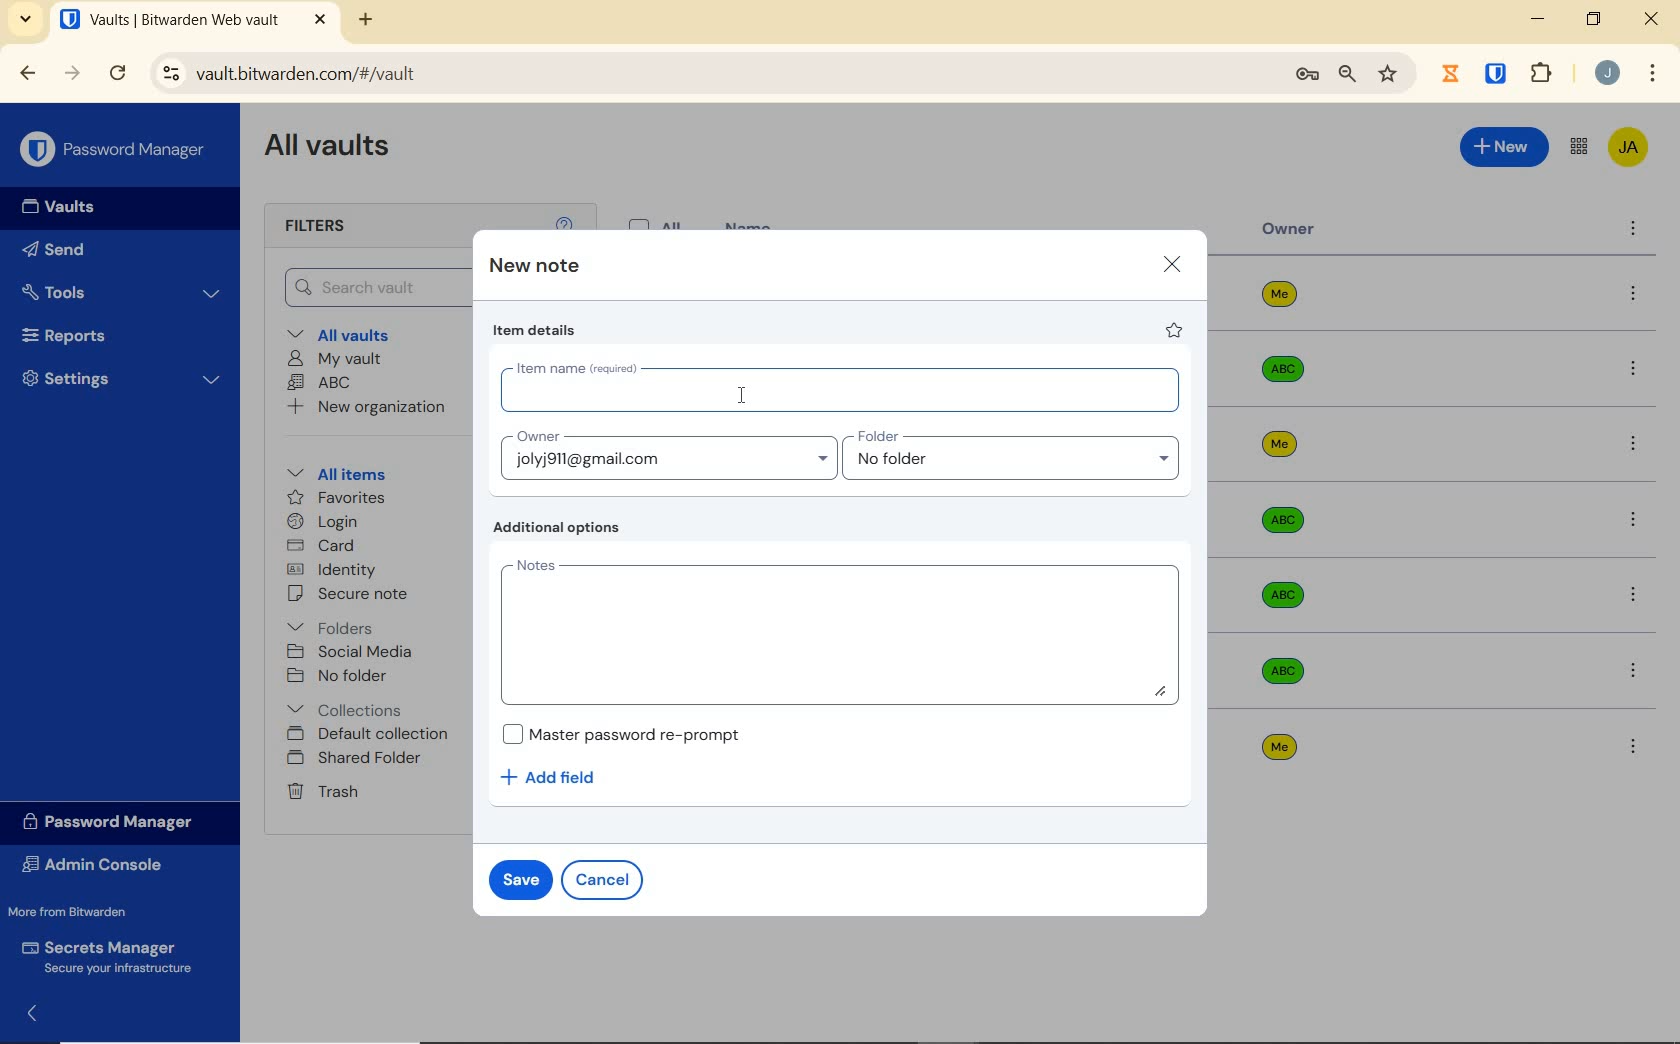 The width and height of the screenshot is (1680, 1044). I want to click on Add Notes, so click(843, 632).